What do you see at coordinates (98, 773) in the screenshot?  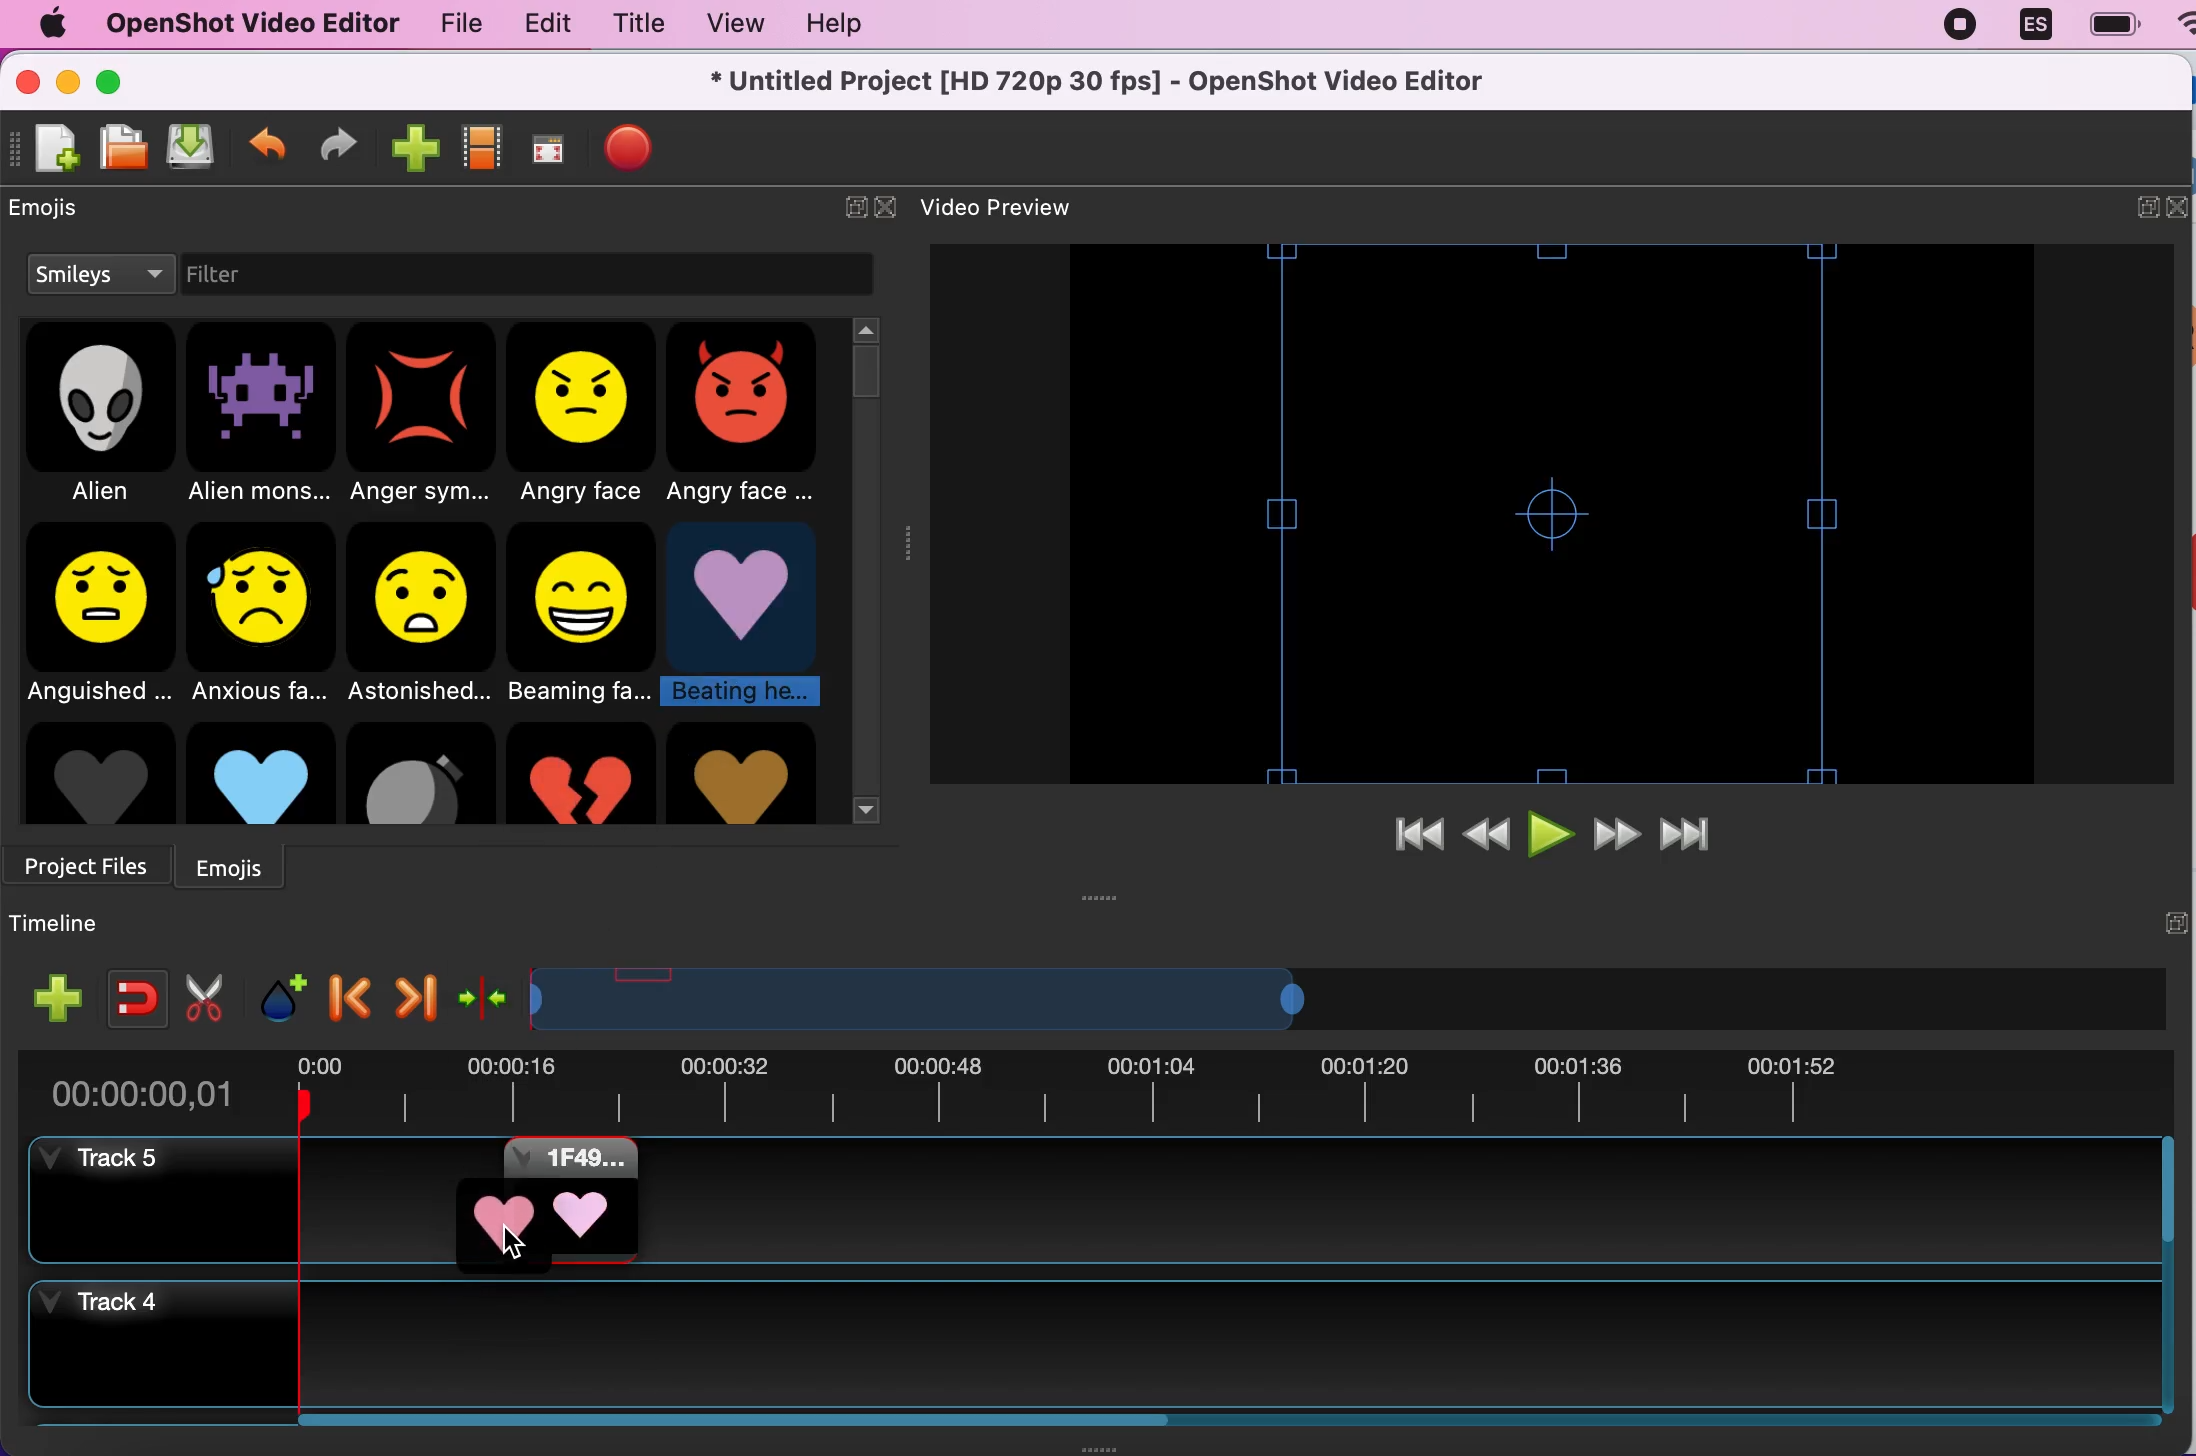 I see `Grey heart` at bounding box center [98, 773].